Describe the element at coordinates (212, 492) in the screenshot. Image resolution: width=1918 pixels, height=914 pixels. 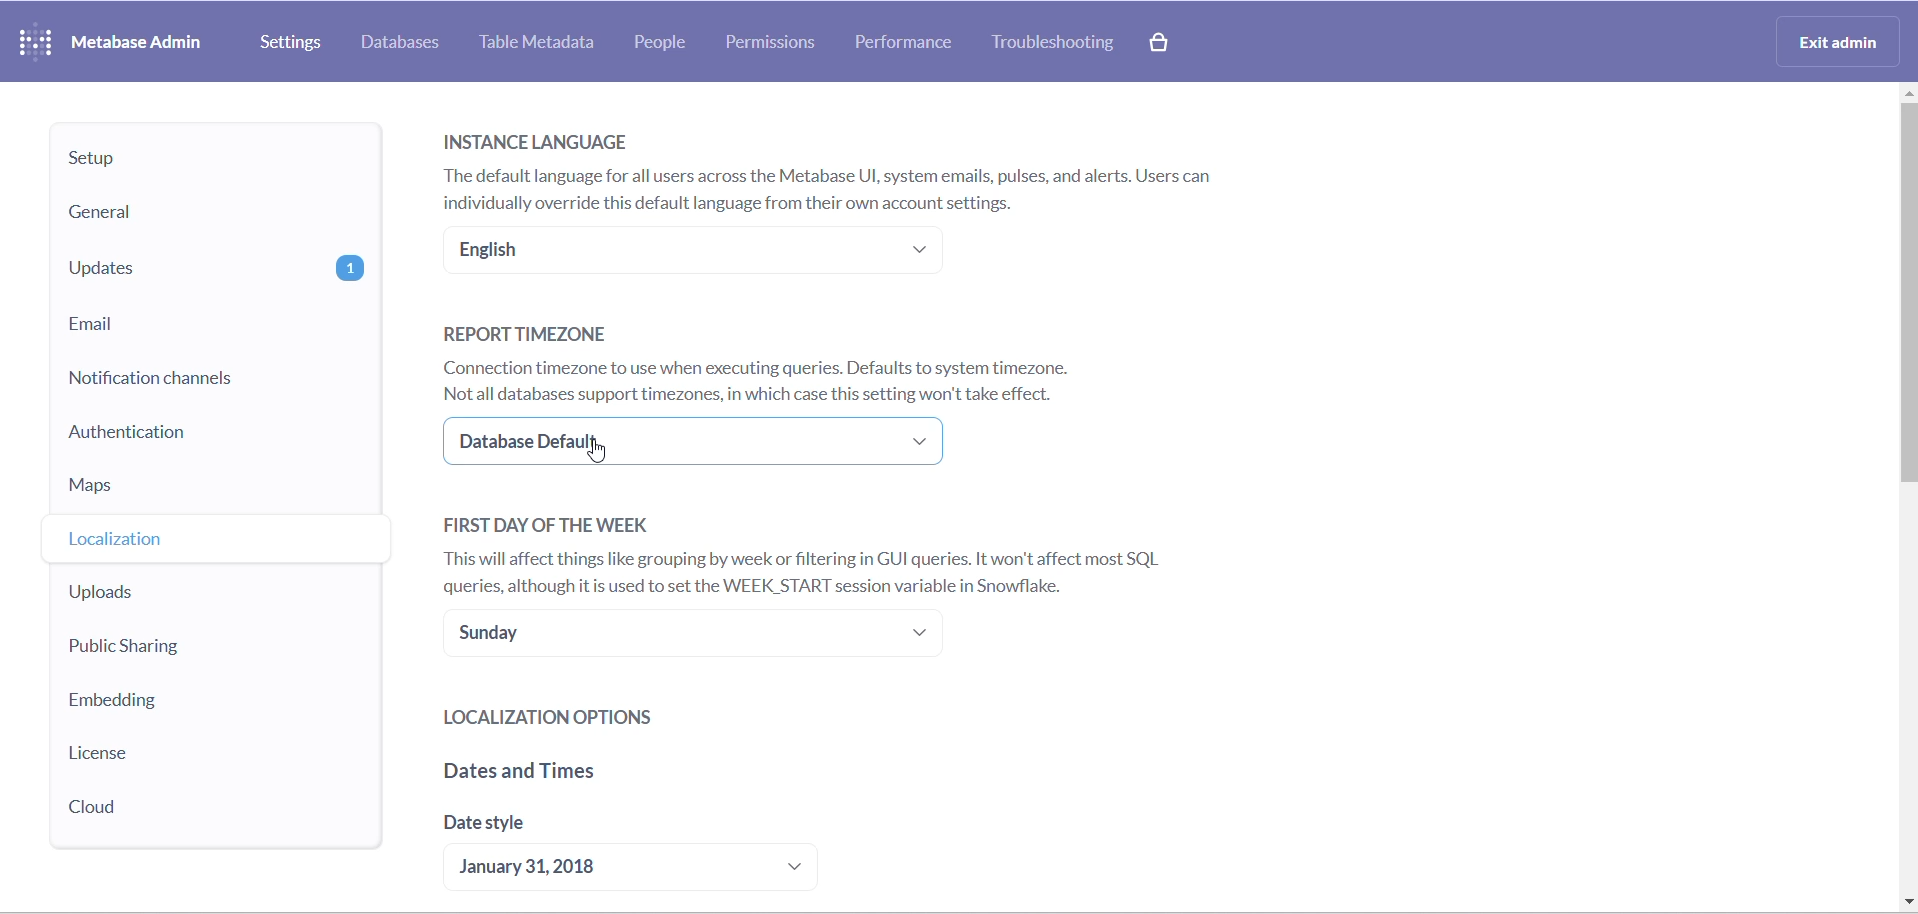
I see `MAPS` at that location.